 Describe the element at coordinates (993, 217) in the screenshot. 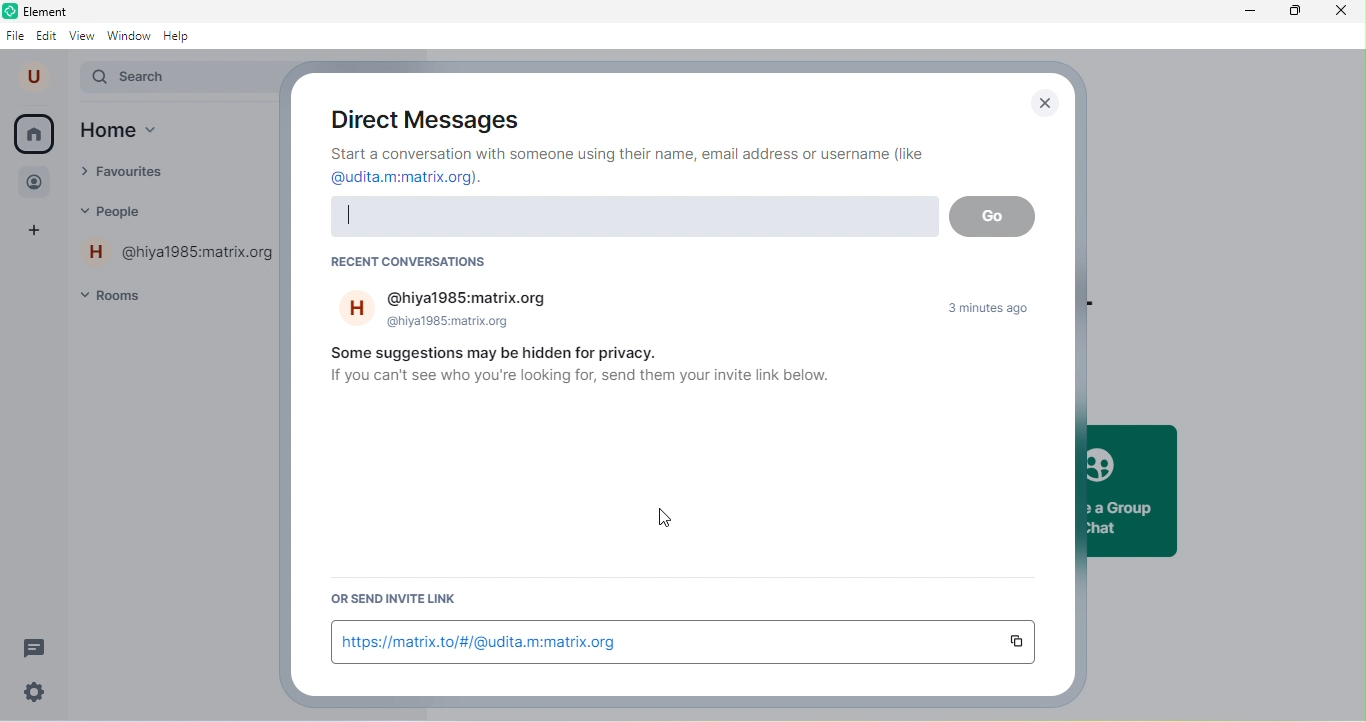

I see `go` at that location.